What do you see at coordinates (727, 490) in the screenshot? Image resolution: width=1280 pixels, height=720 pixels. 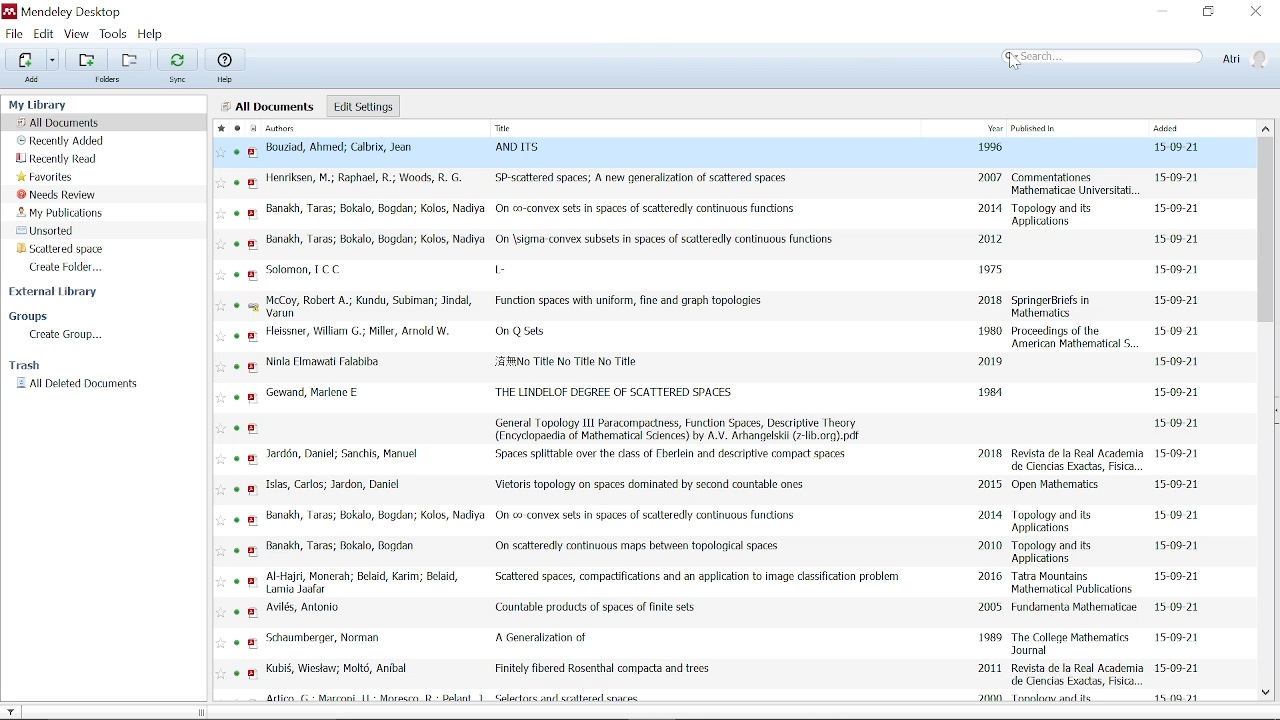 I see `Islas, Carlos; Jardon, Daniel Vietoris topology on spaces dominated by second countable ones 2015 Open Mathematics 15-00-21` at bounding box center [727, 490].